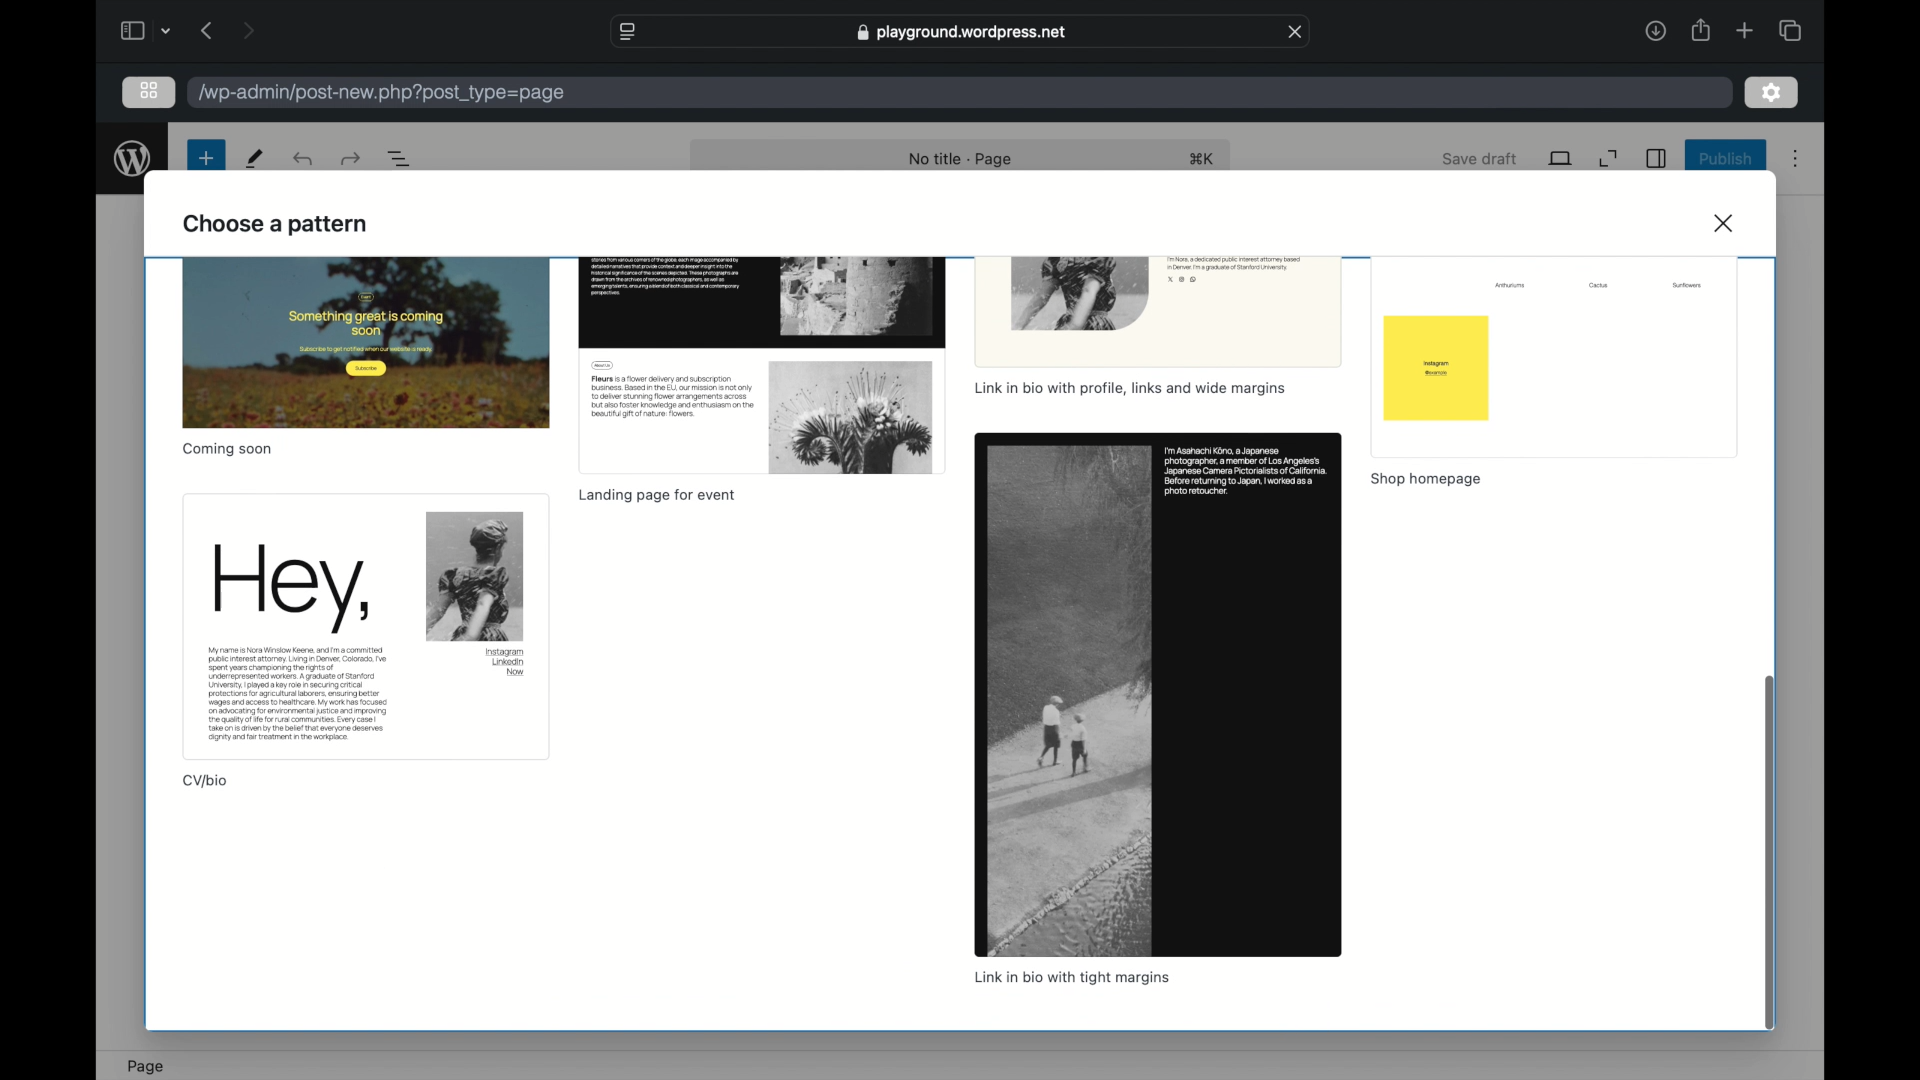  What do you see at coordinates (277, 225) in the screenshot?
I see `choose a pattern` at bounding box center [277, 225].